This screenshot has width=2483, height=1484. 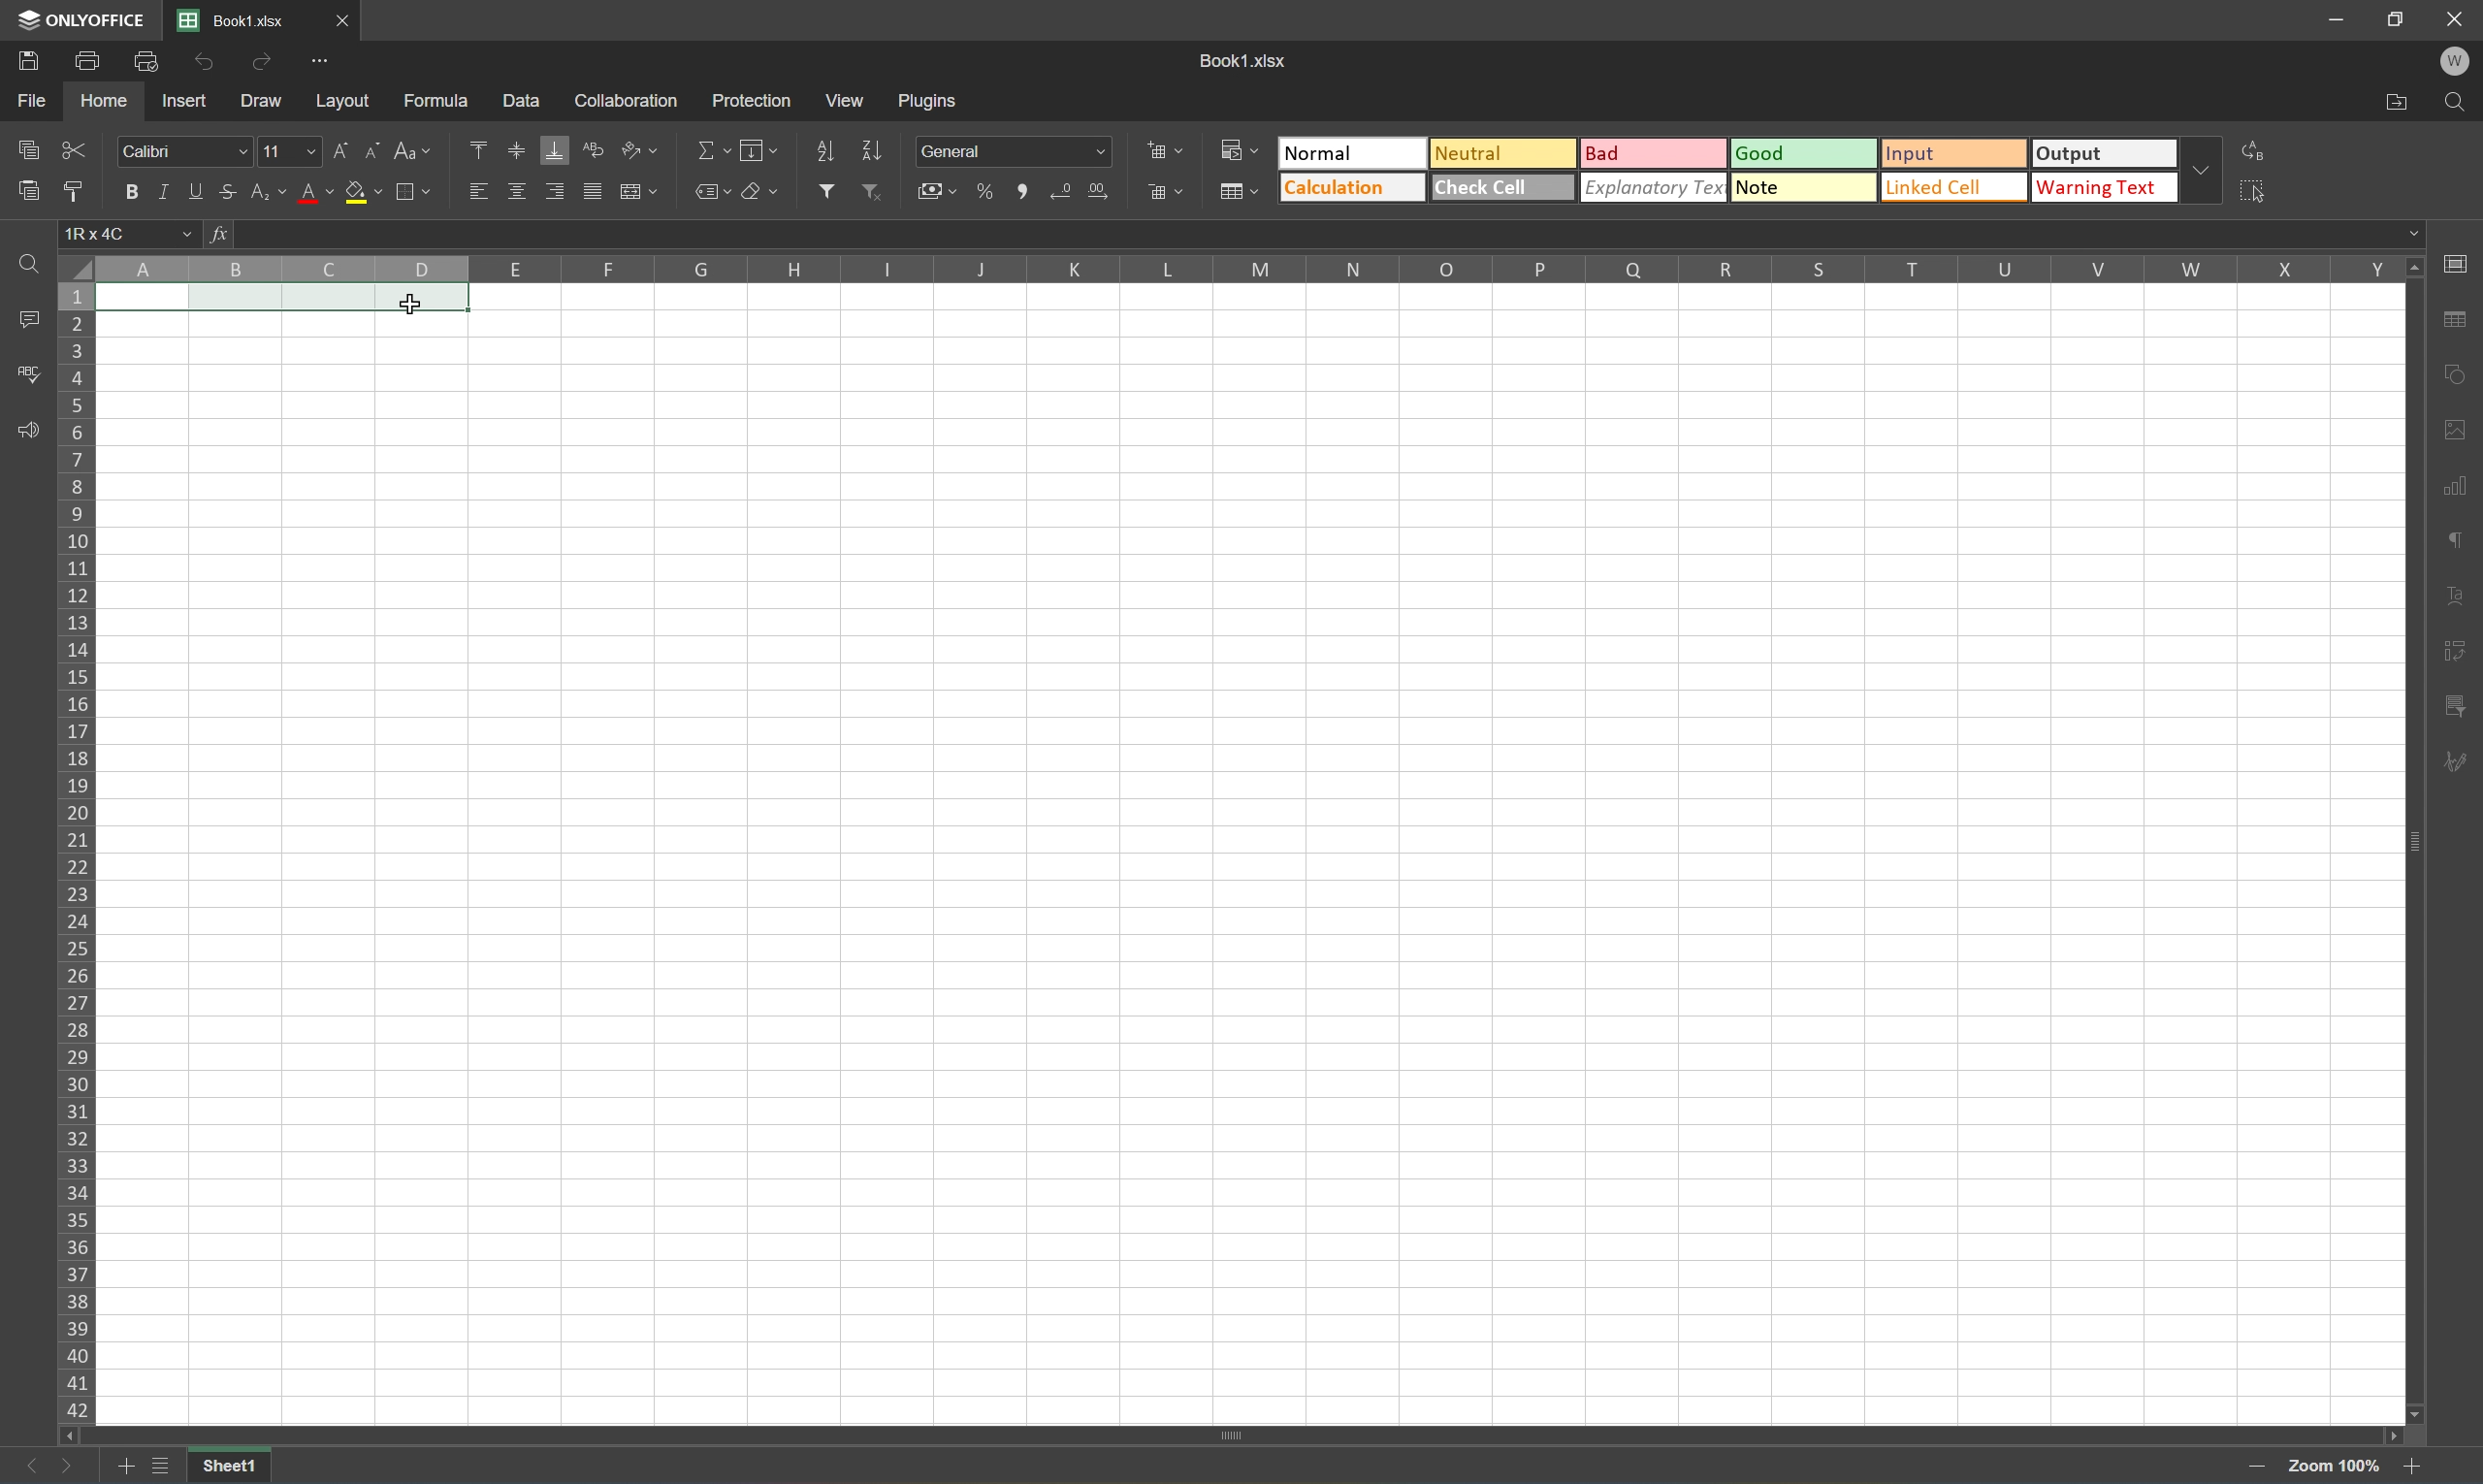 I want to click on ONLYOFFICE, so click(x=78, y=19).